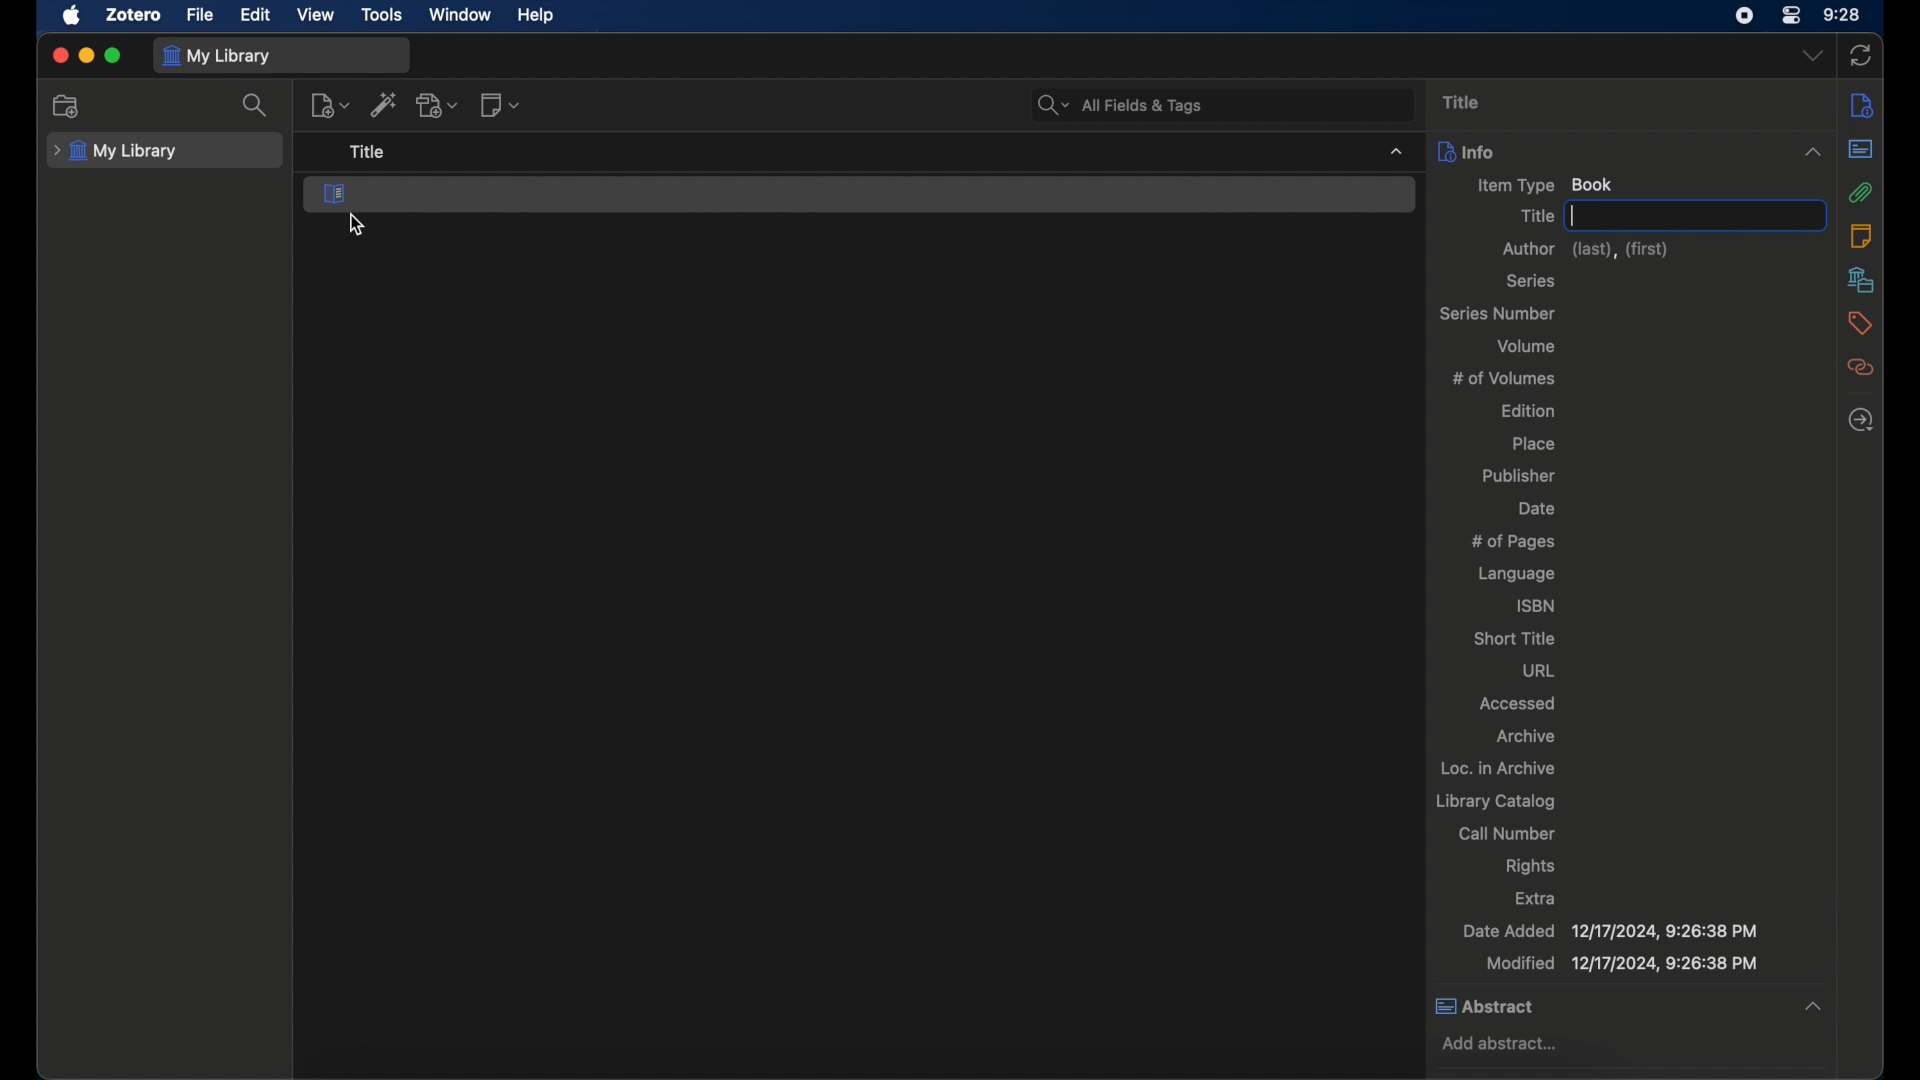  What do you see at coordinates (1842, 15) in the screenshot?
I see `time` at bounding box center [1842, 15].